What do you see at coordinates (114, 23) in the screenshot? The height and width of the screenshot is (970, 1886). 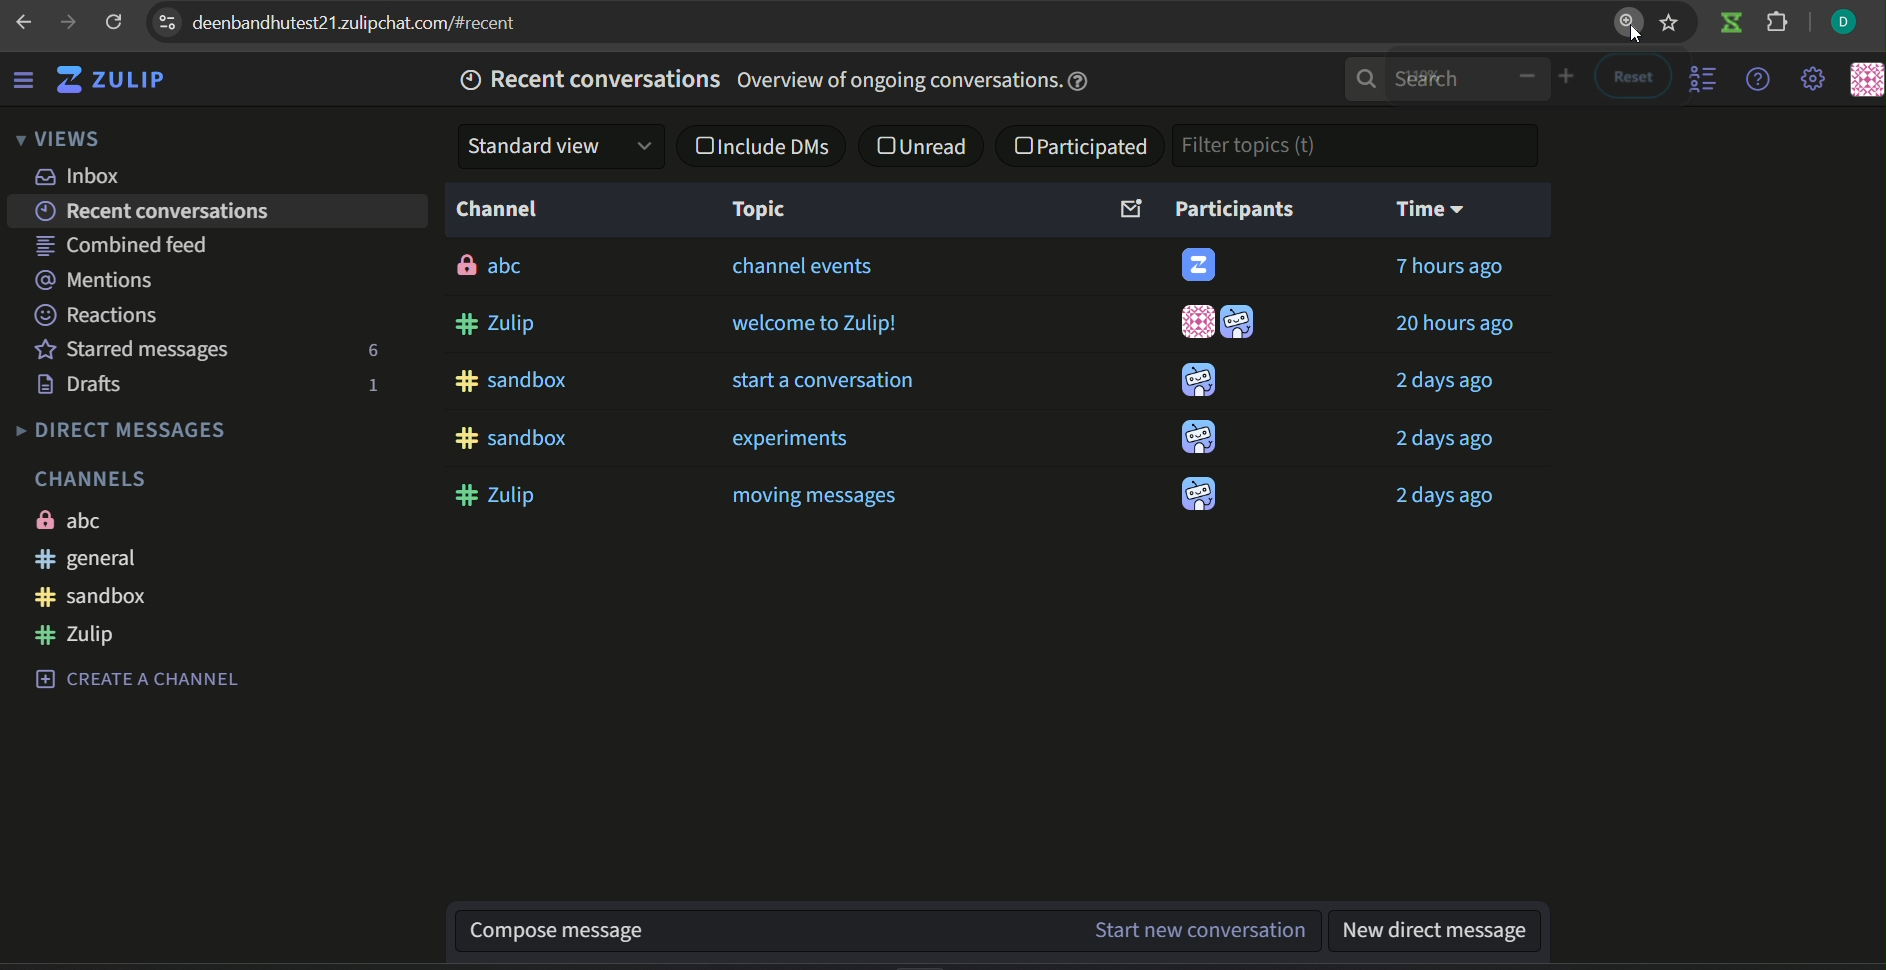 I see `refresh` at bounding box center [114, 23].